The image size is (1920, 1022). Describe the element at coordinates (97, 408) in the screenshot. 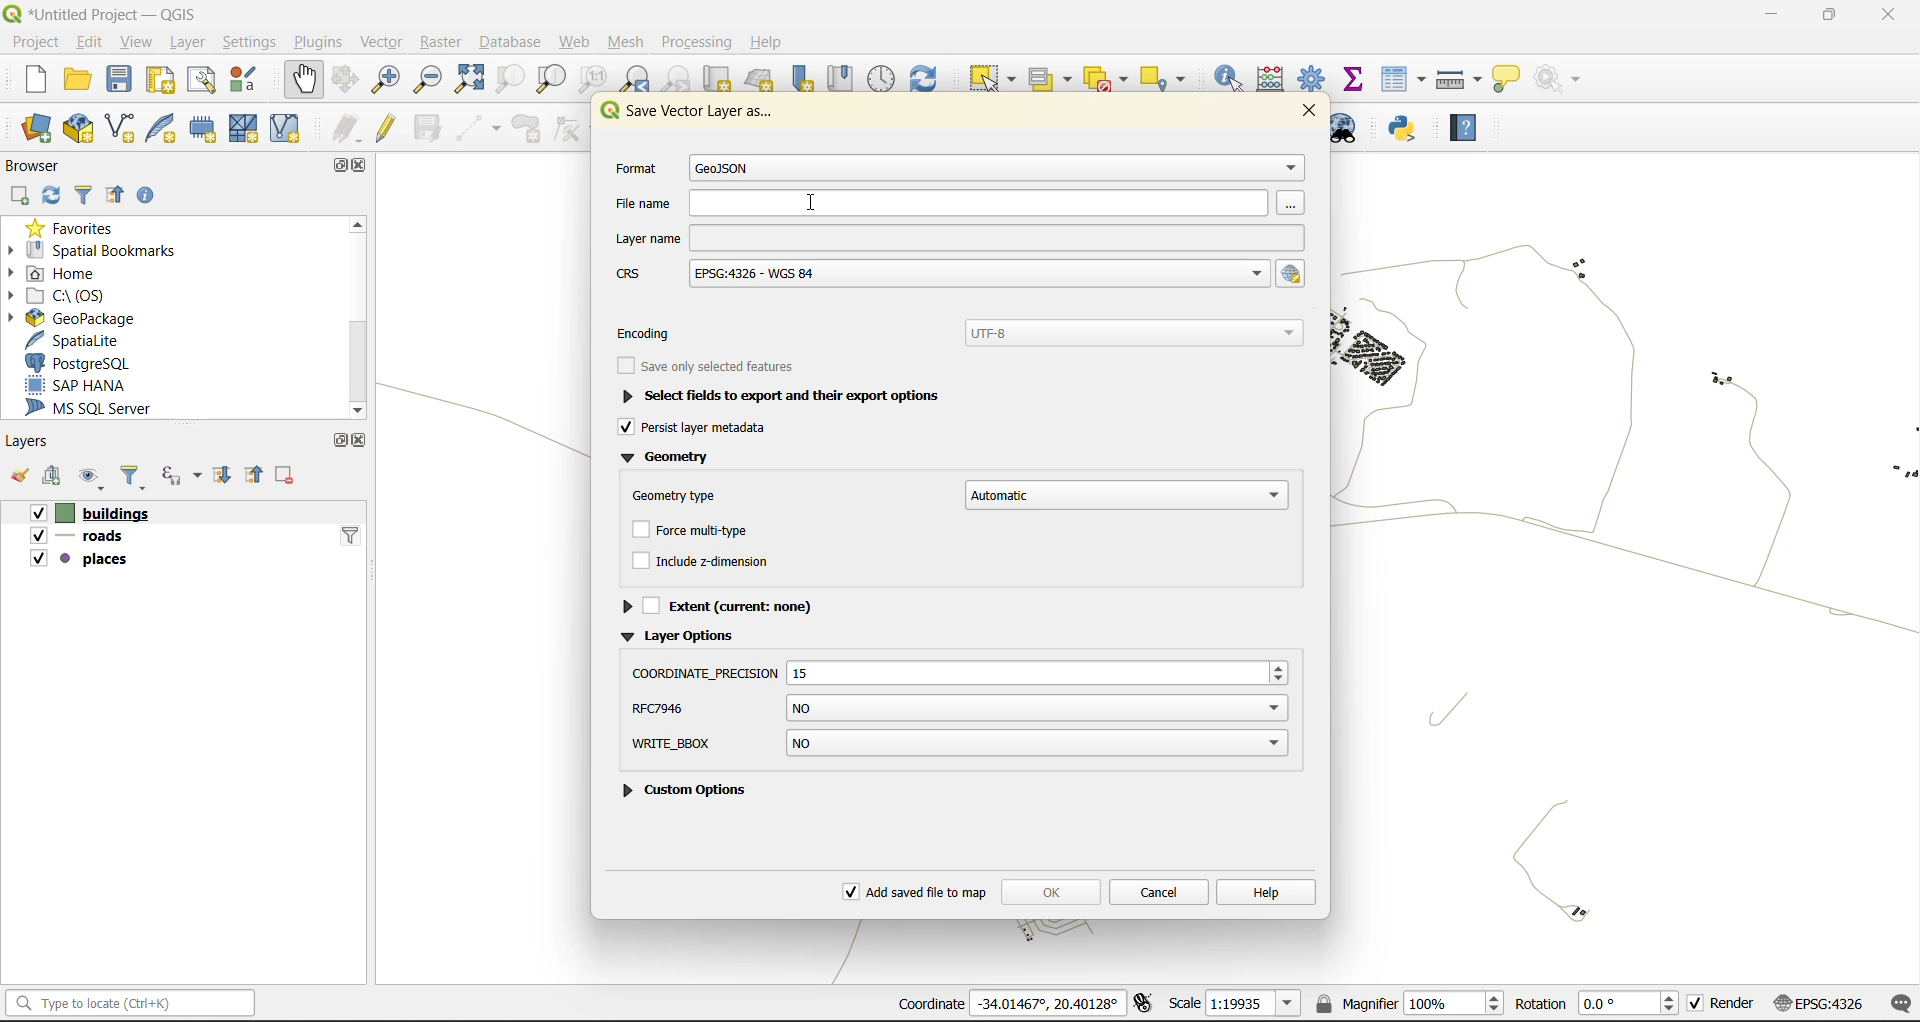

I see `ms sql server` at that location.